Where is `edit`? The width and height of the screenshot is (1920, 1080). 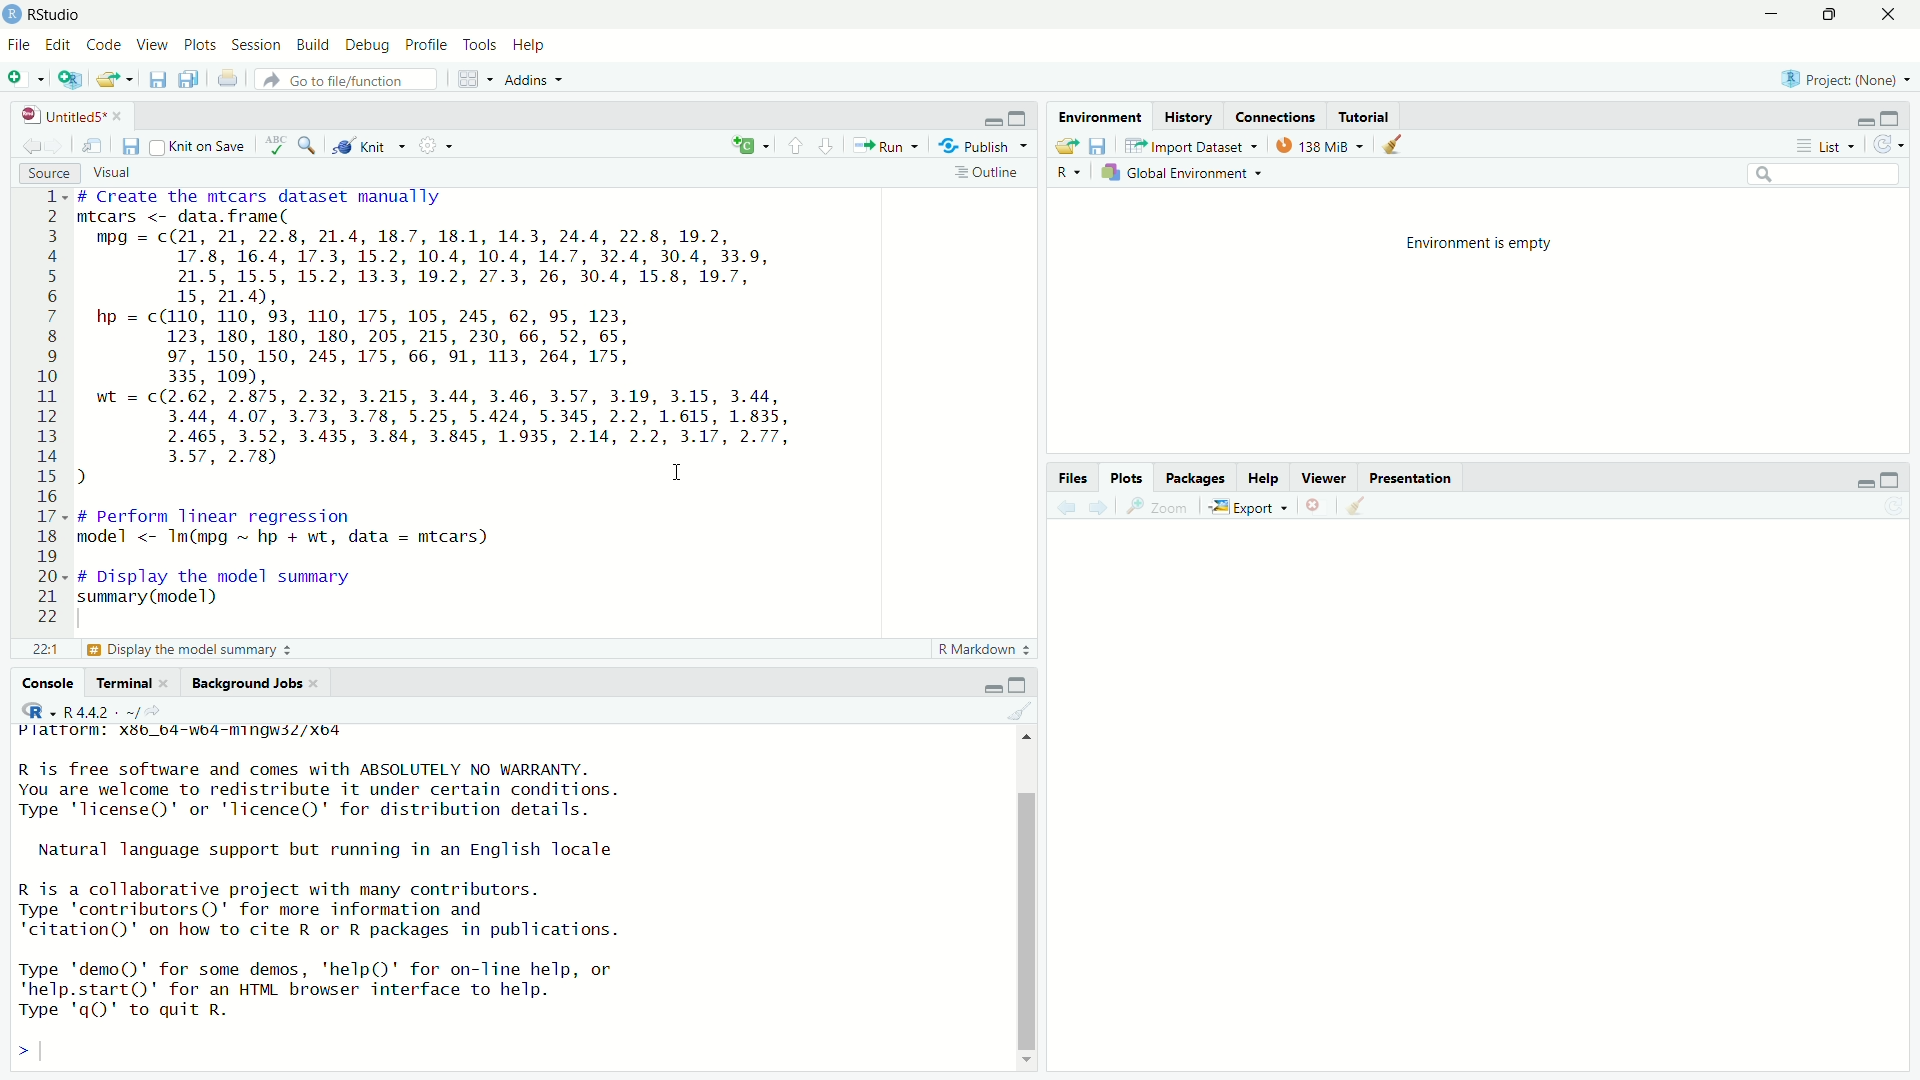
edit is located at coordinates (57, 45).